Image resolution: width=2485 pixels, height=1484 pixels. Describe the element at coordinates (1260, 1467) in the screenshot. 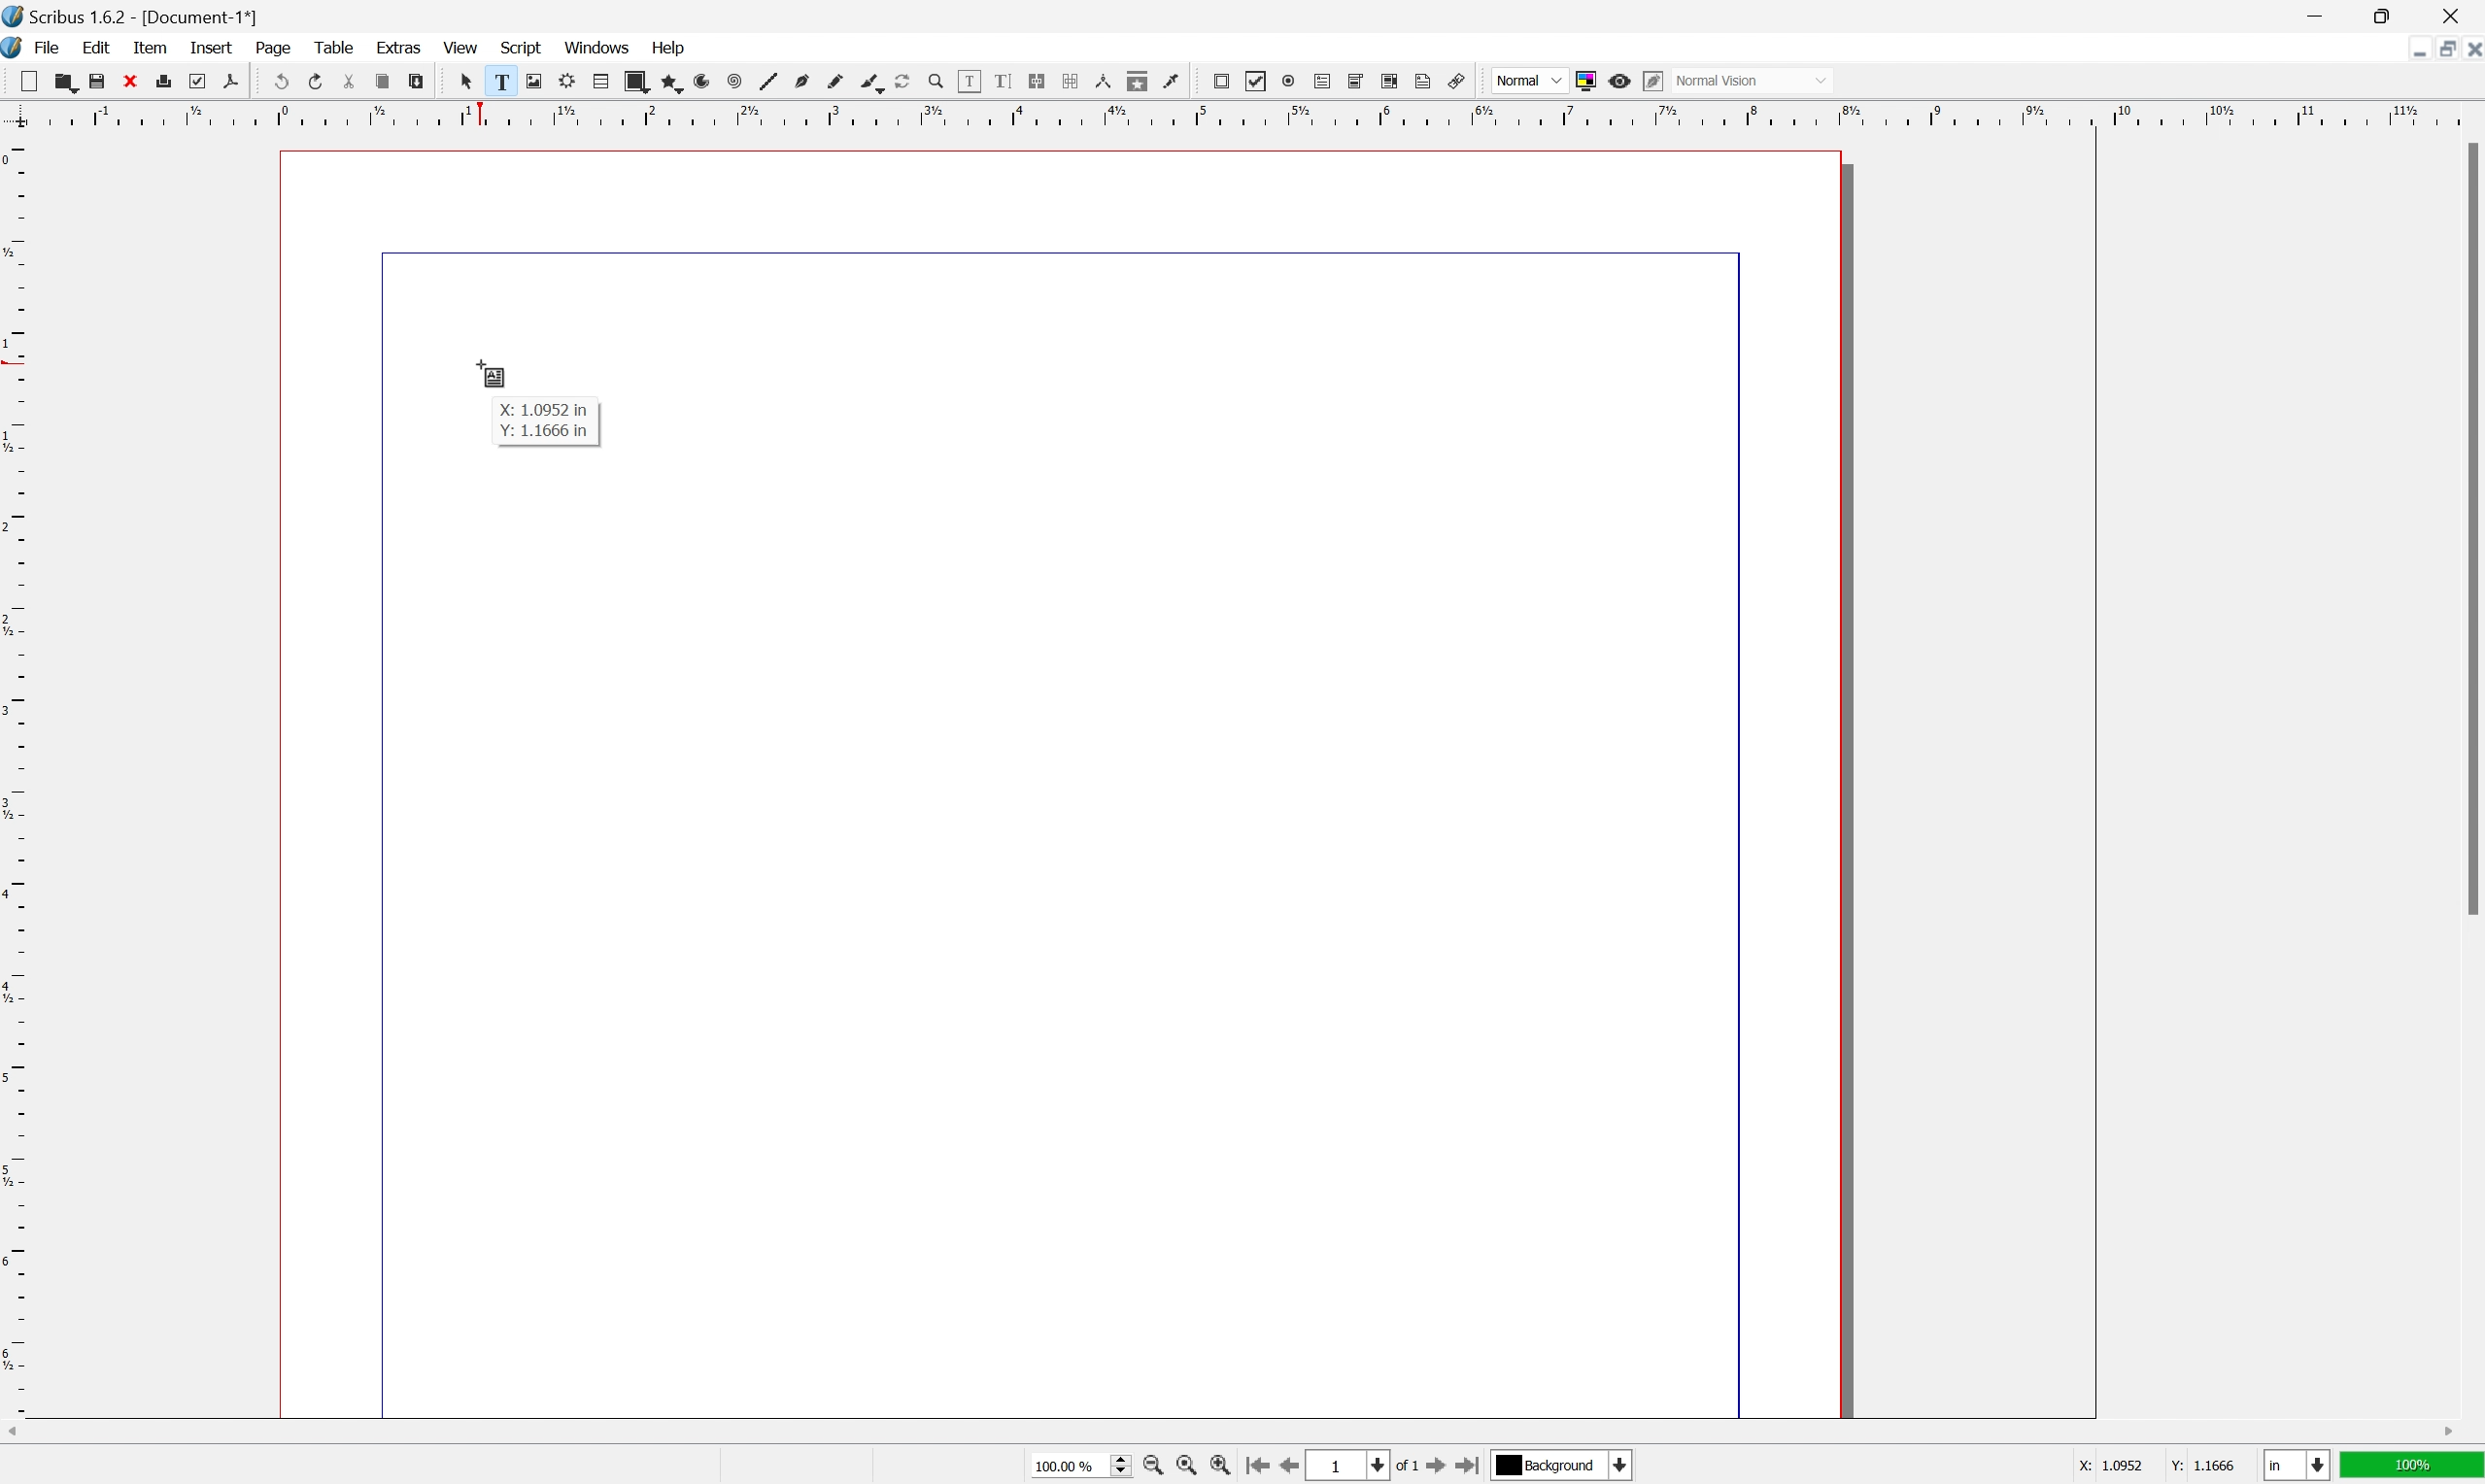

I see `go to first page` at that location.